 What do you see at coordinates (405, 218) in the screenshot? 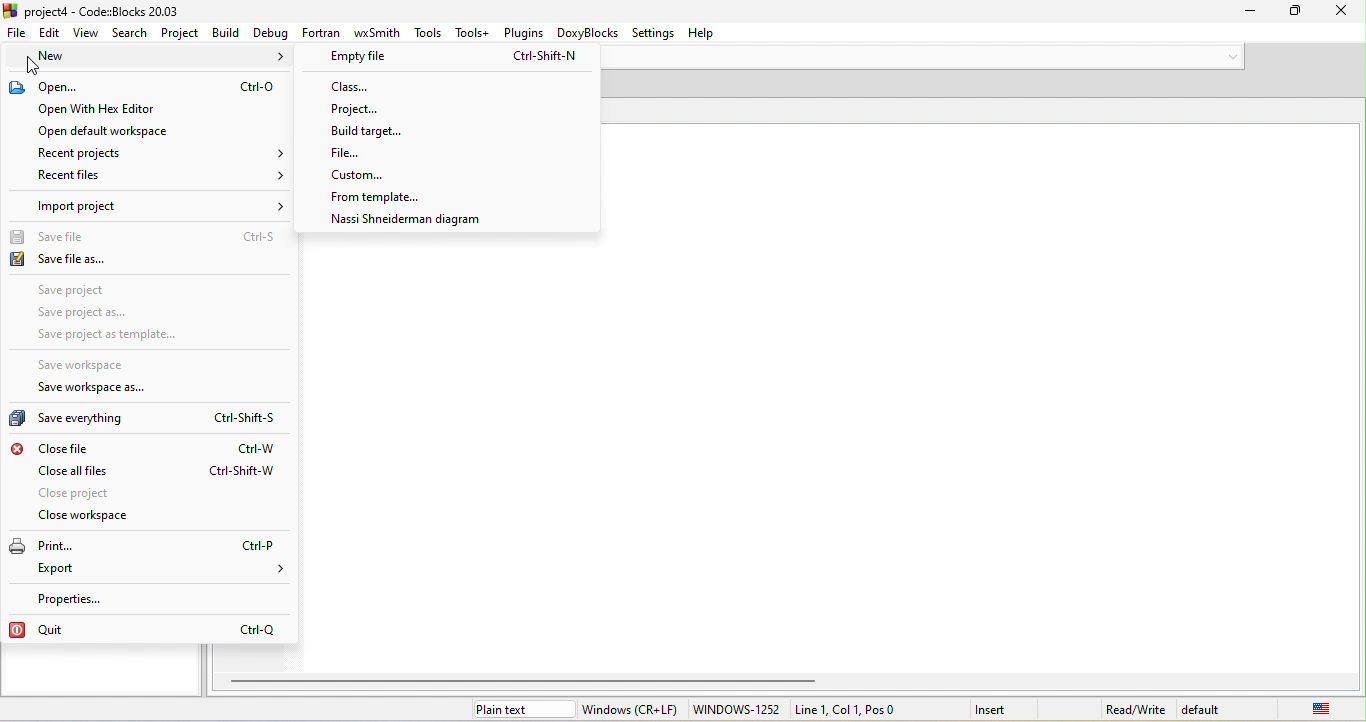
I see `nassi shneideman diagram` at bounding box center [405, 218].